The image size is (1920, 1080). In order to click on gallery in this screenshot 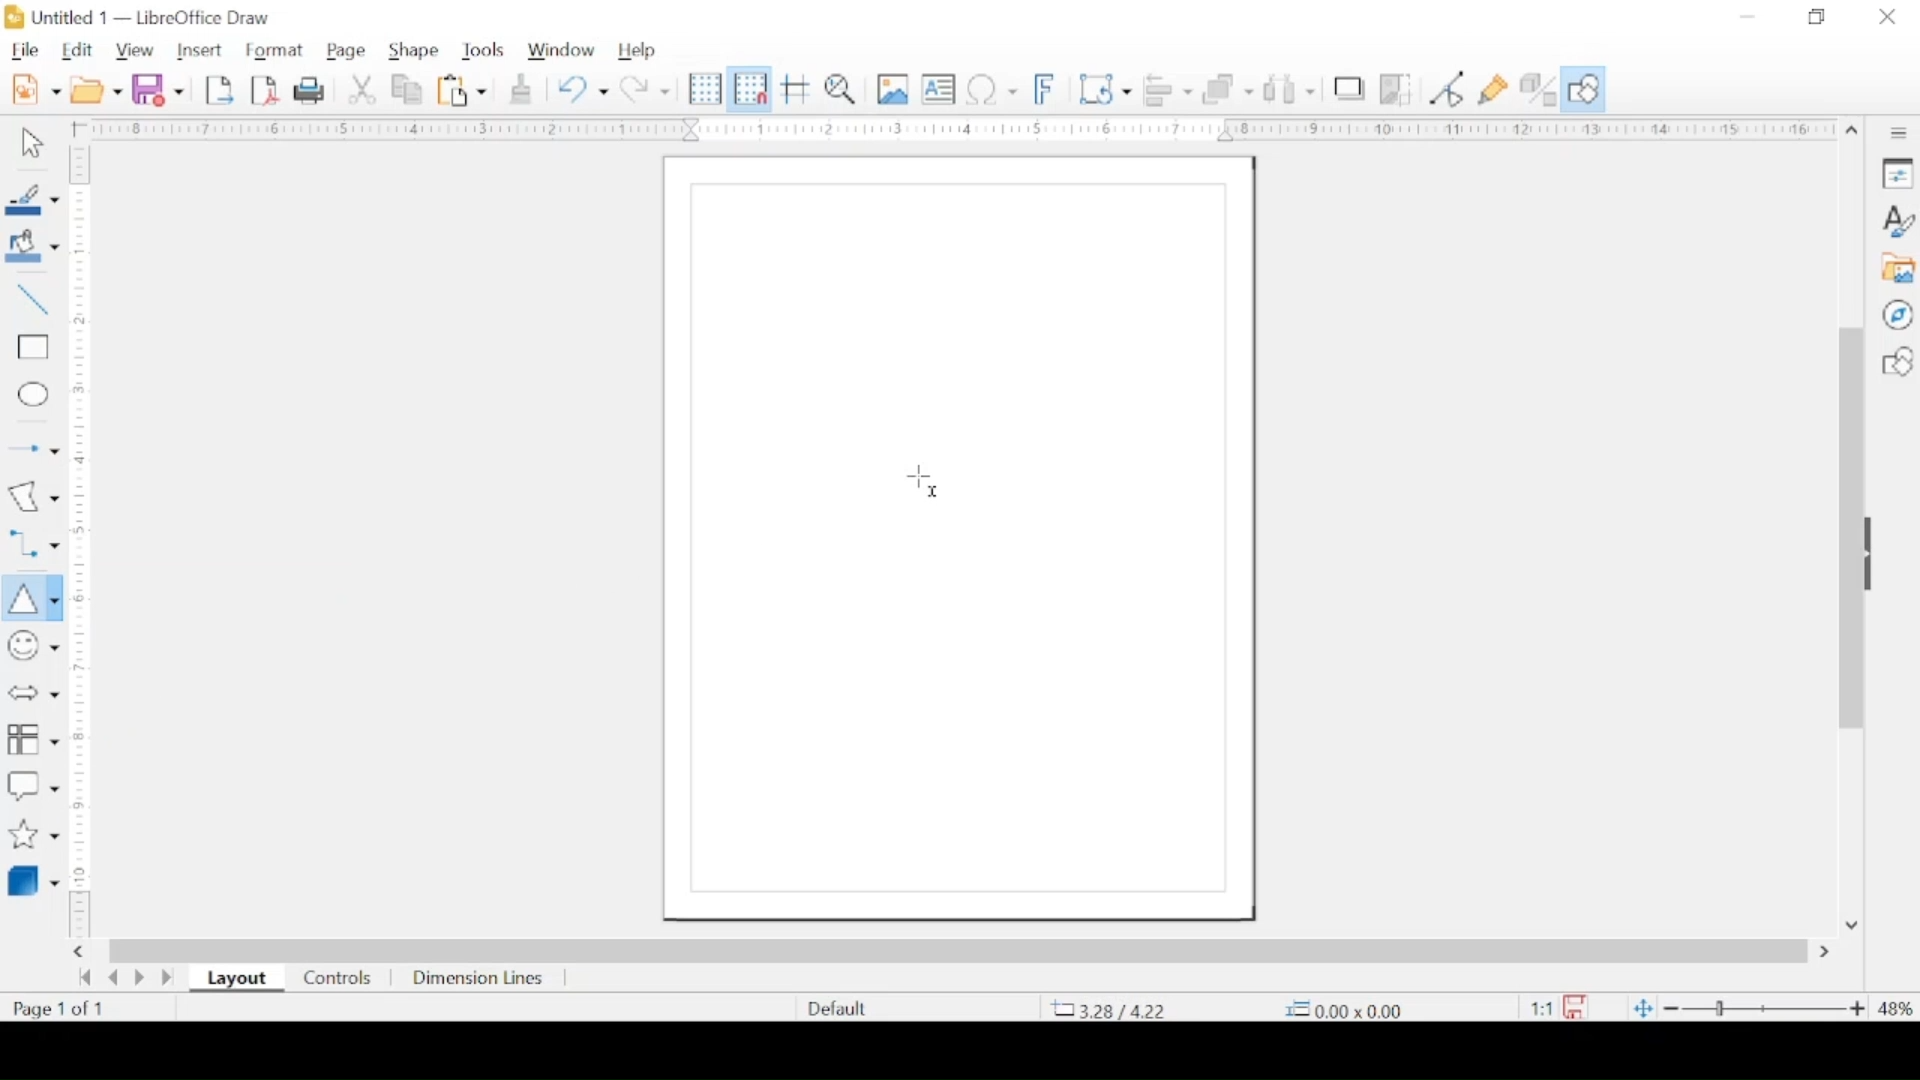, I will do `click(1900, 269)`.